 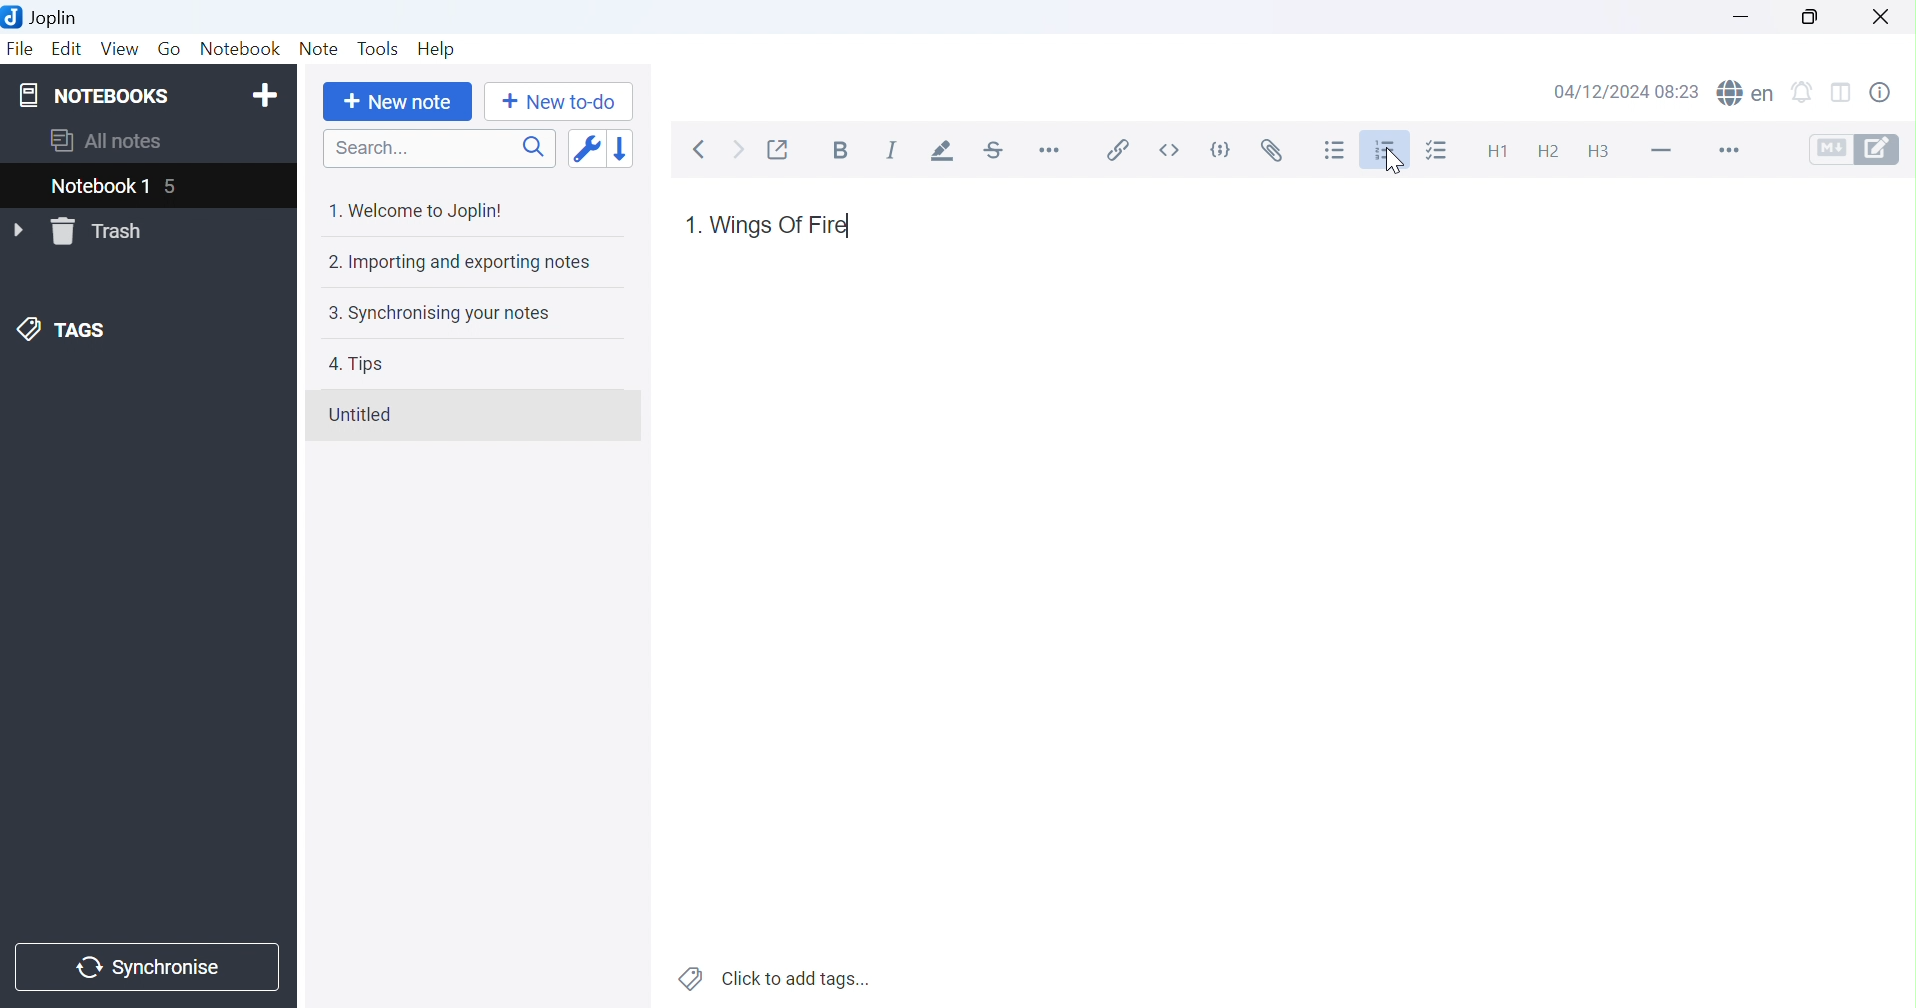 I want to click on 1. Welcome to Joplin!, so click(x=414, y=210).